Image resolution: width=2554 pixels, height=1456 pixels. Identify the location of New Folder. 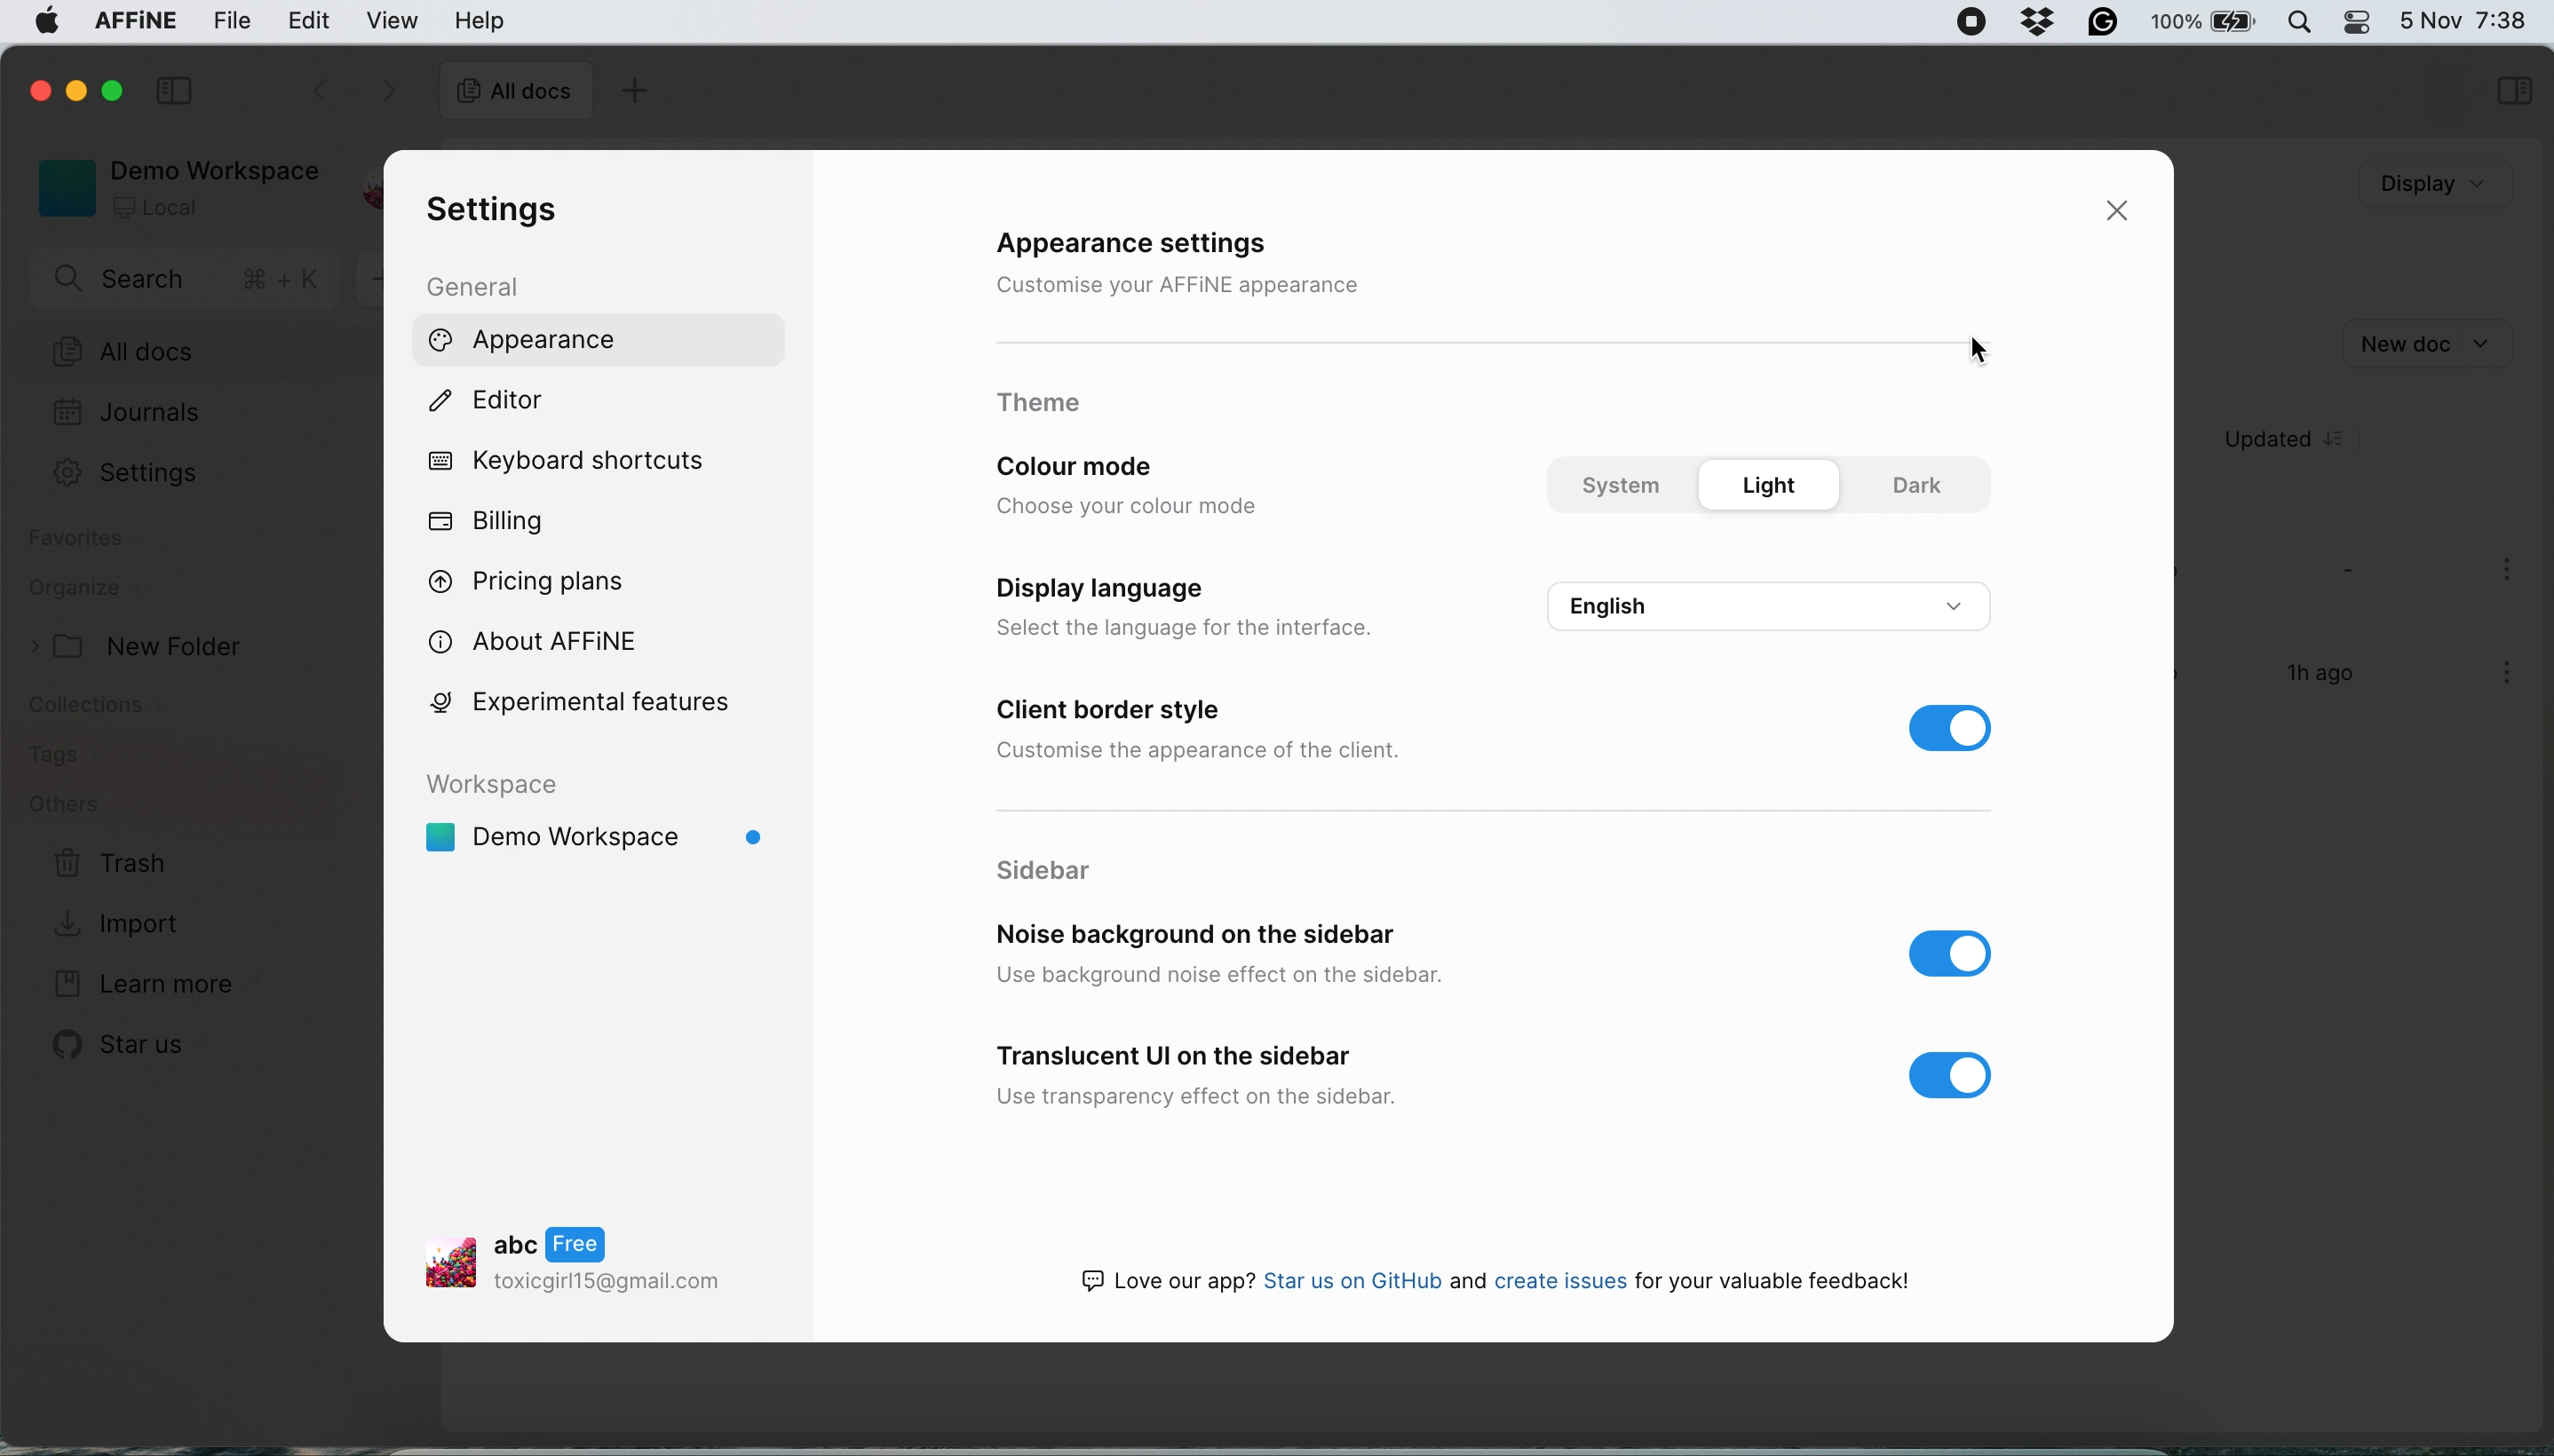
(141, 649).